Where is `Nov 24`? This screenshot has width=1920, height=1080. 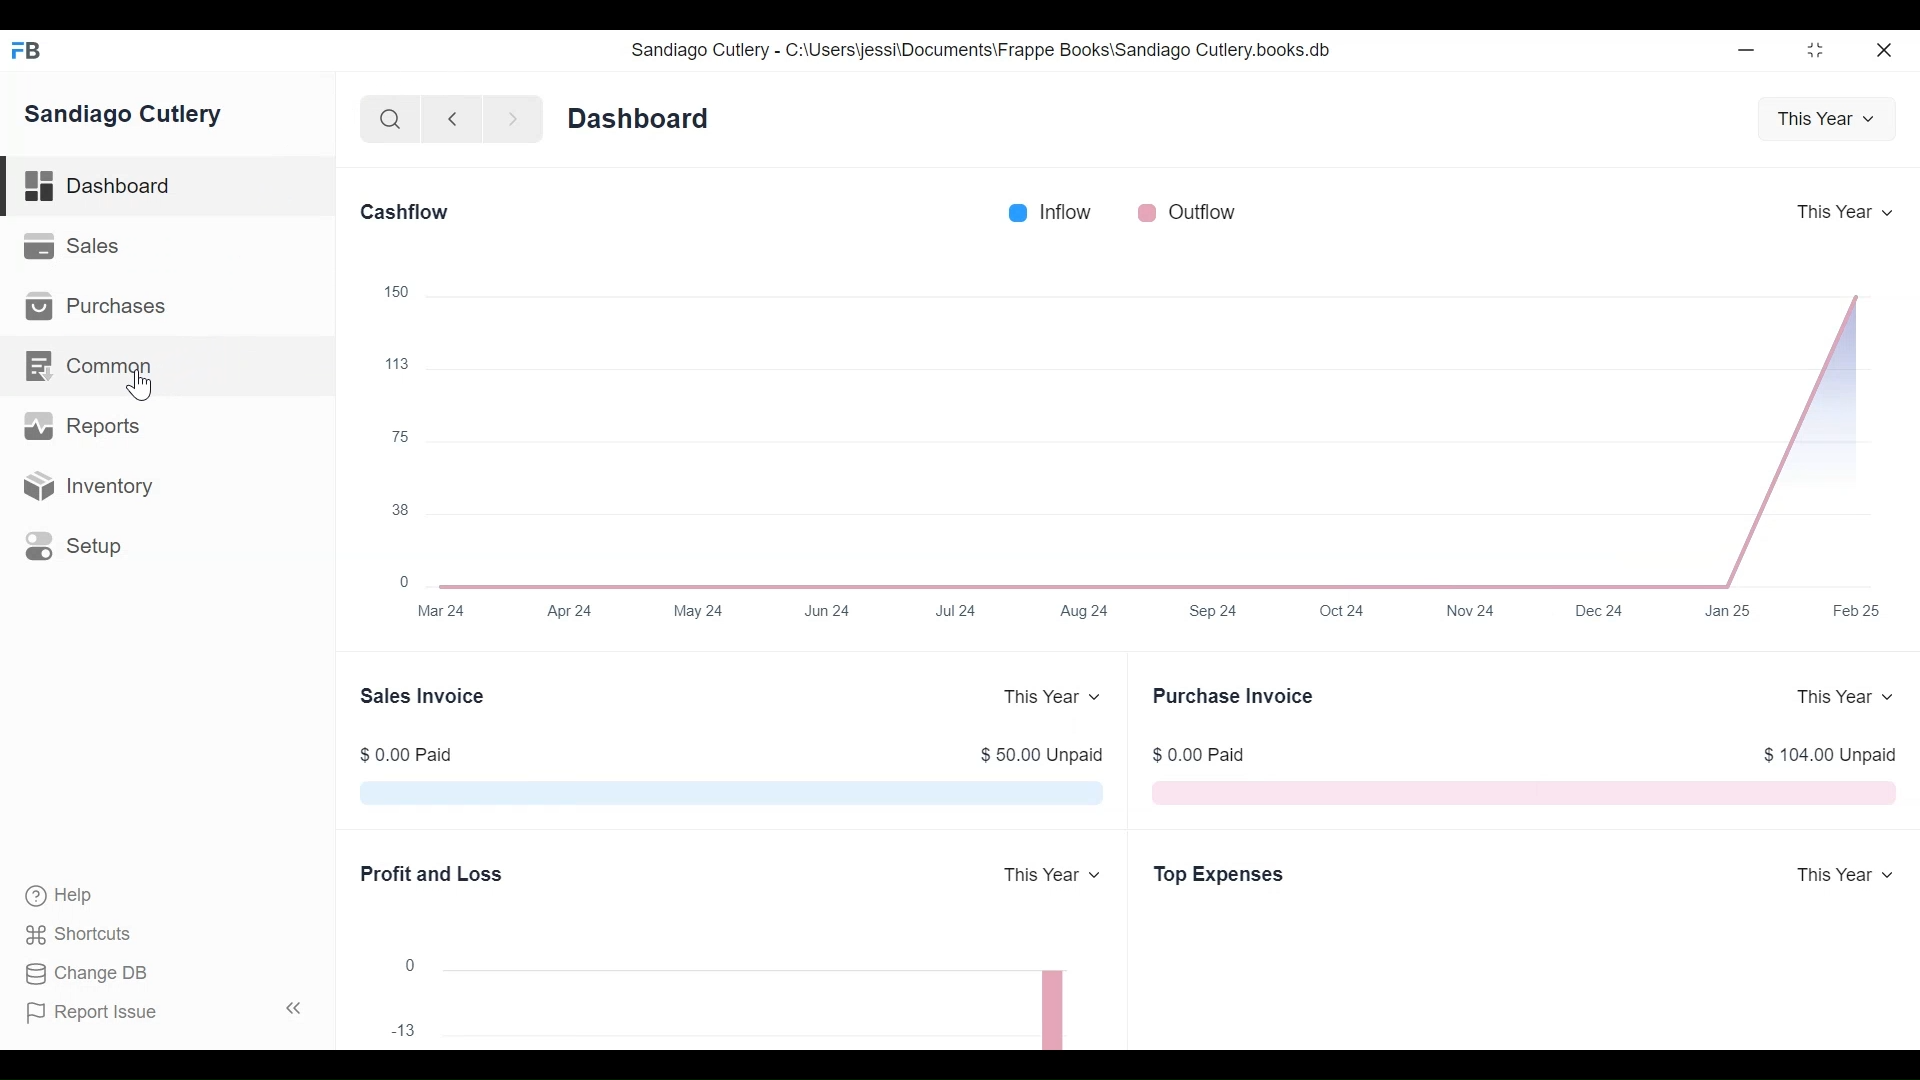 Nov 24 is located at coordinates (1476, 609).